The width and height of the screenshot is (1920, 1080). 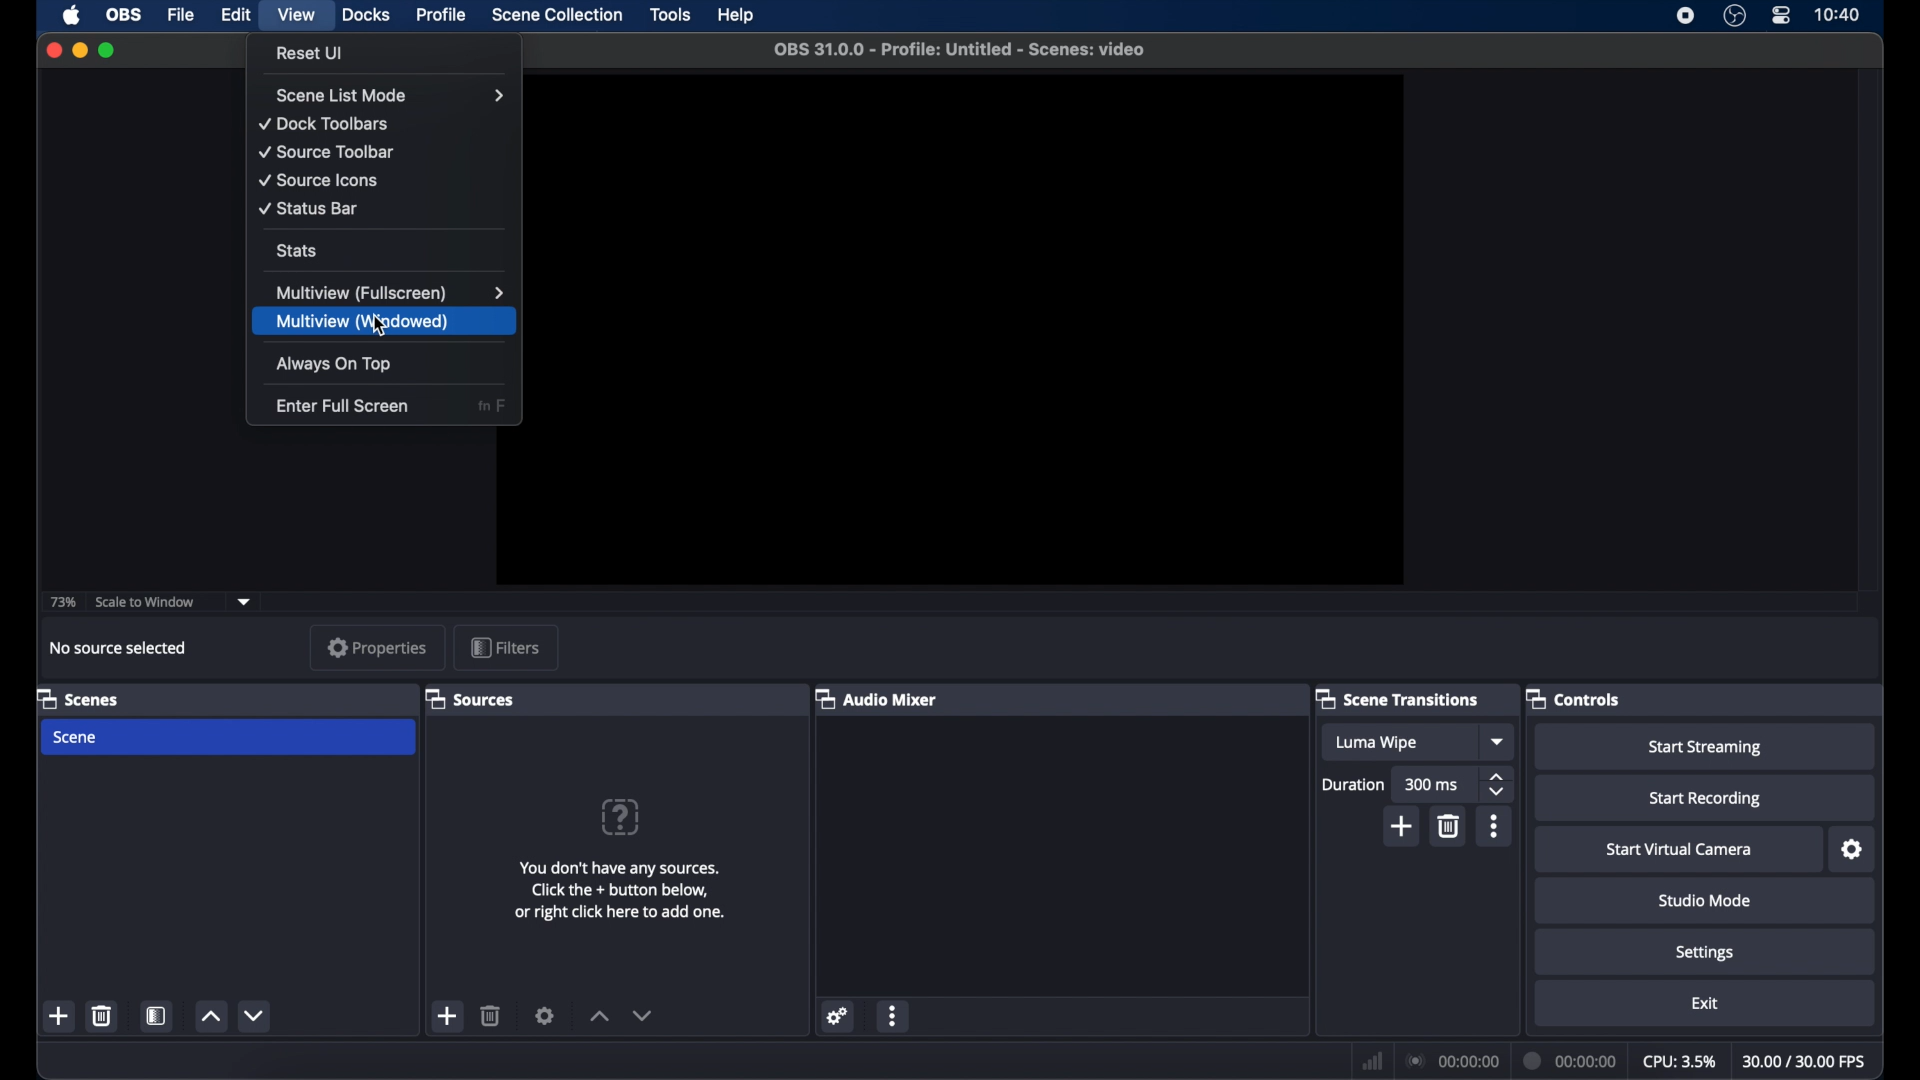 What do you see at coordinates (228, 738) in the screenshot?
I see `scene` at bounding box center [228, 738].